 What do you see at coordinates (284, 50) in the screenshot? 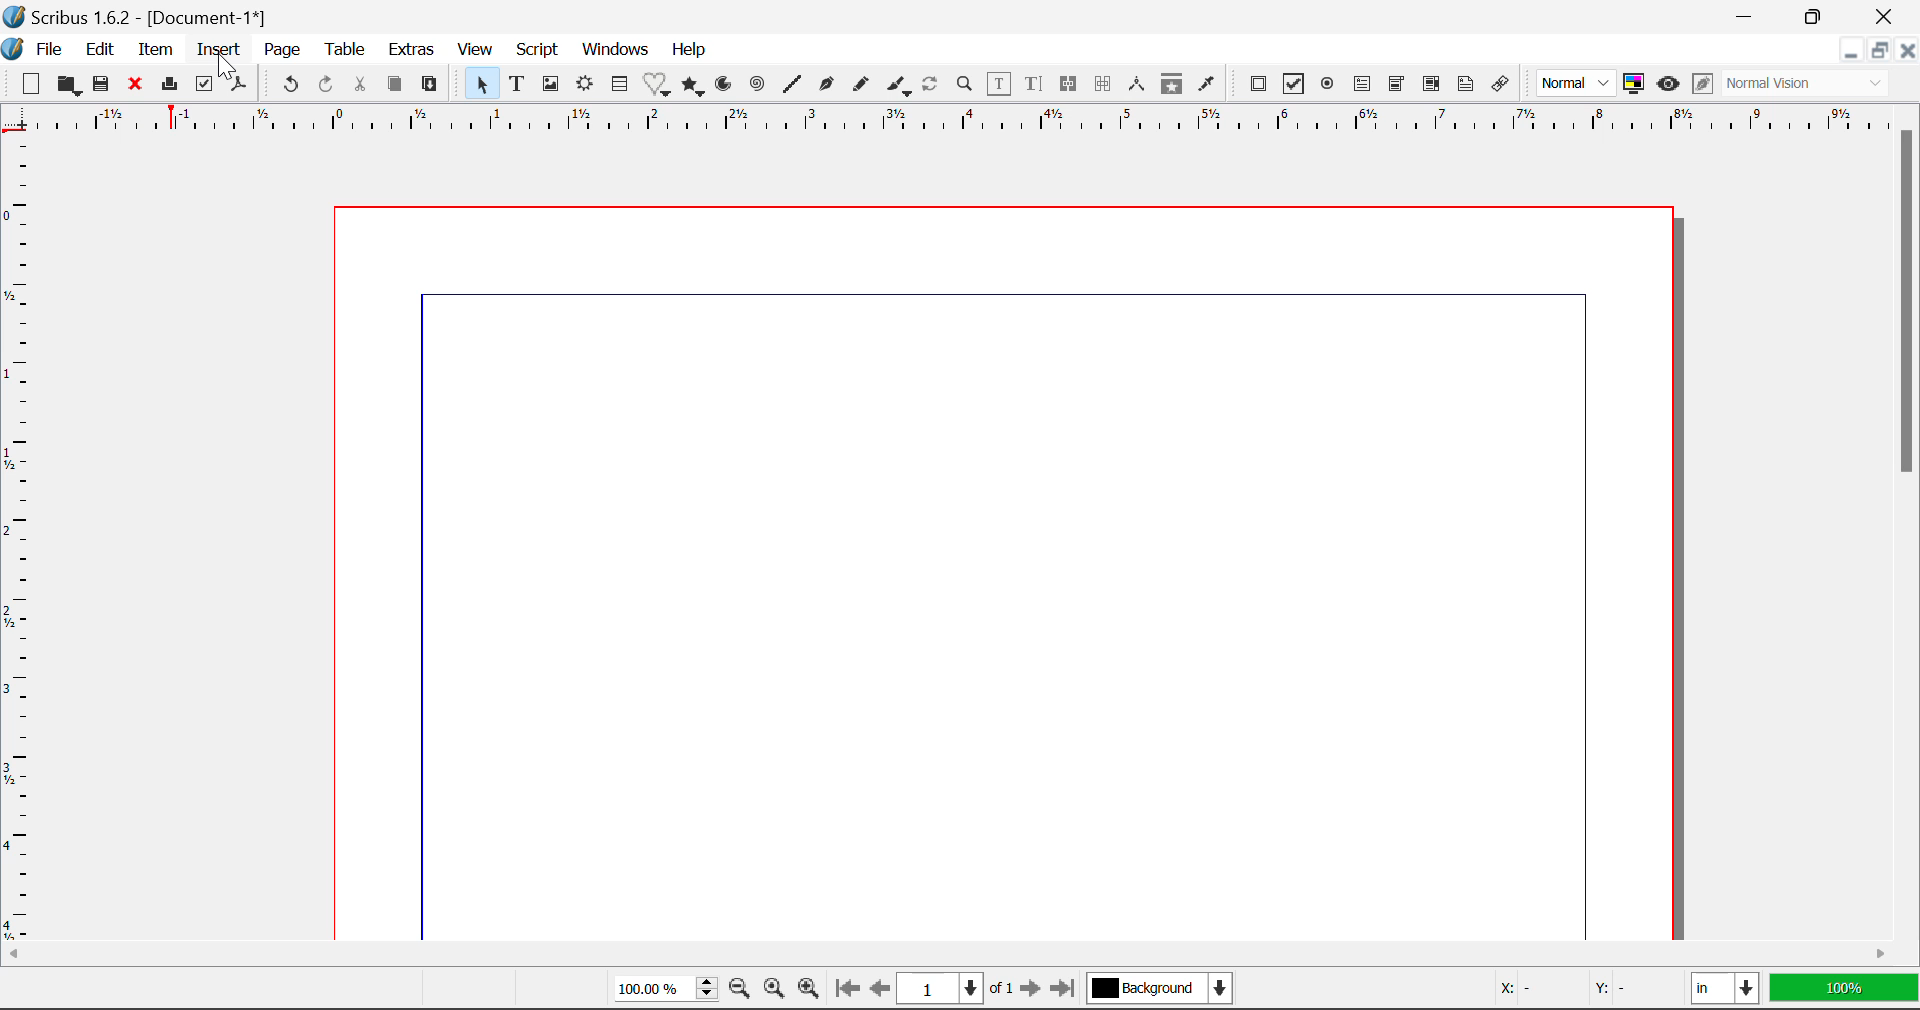
I see `Page` at bounding box center [284, 50].